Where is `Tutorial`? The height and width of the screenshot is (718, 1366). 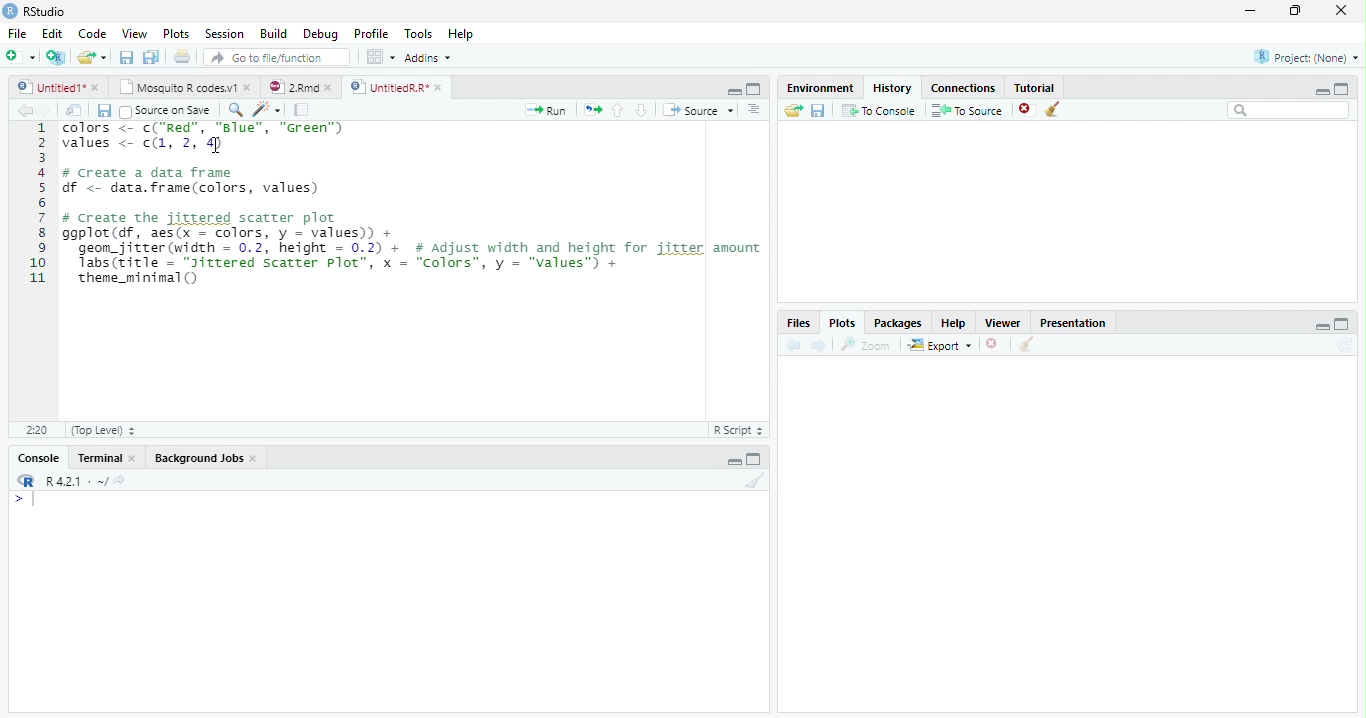
Tutorial is located at coordinates (1035, 87).